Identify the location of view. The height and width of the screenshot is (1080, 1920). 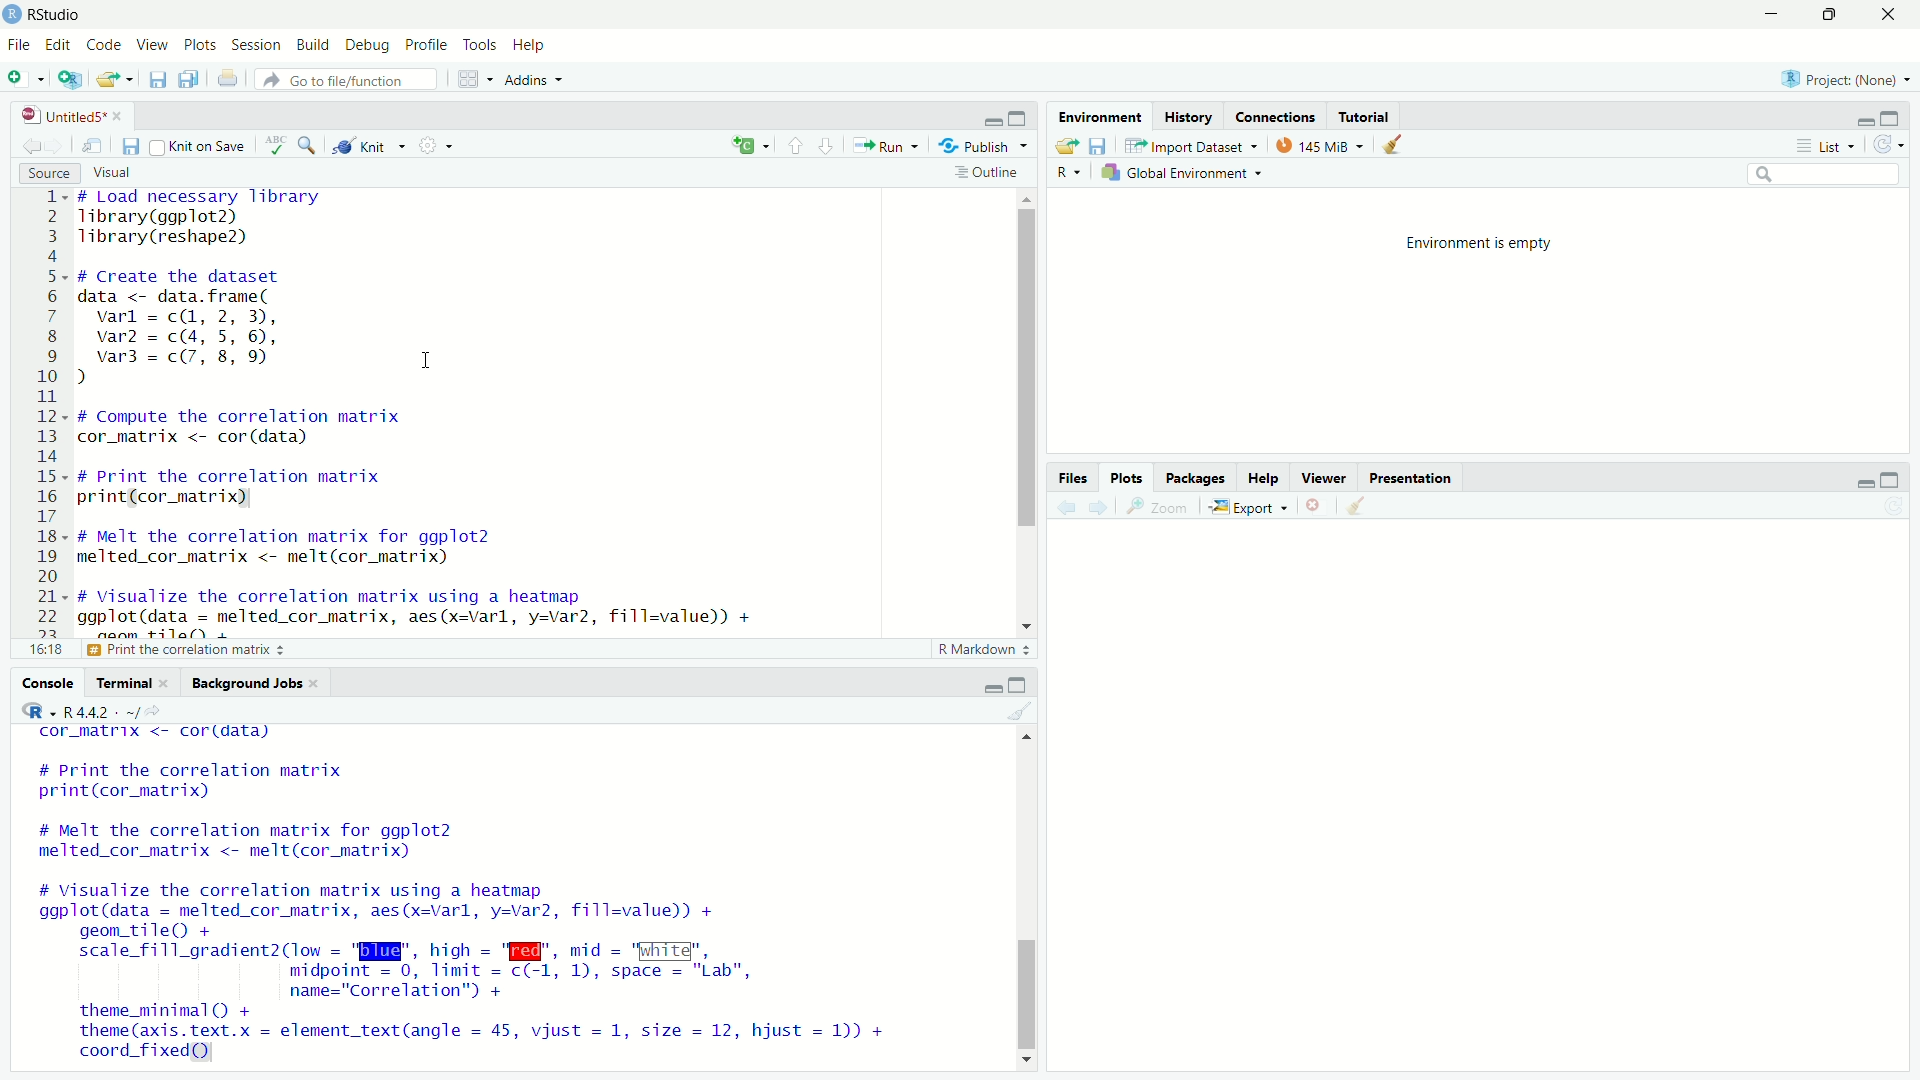
(153, 46).